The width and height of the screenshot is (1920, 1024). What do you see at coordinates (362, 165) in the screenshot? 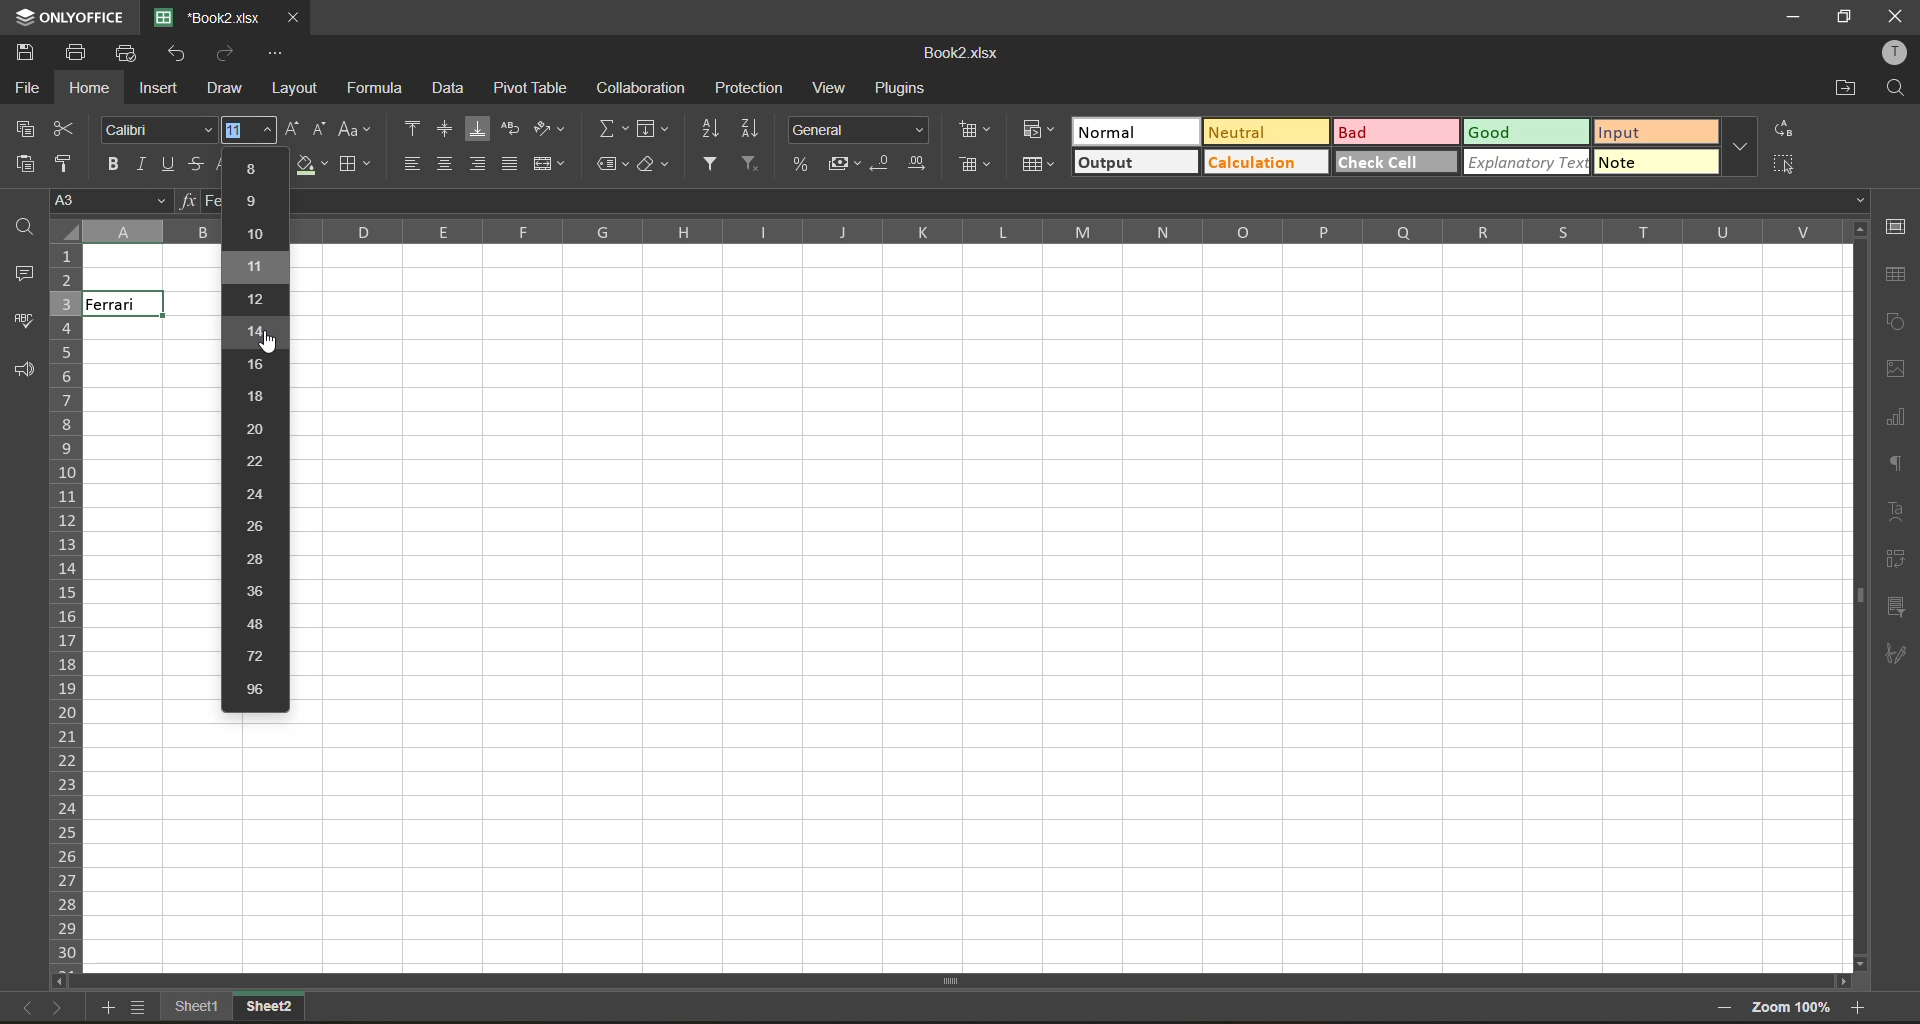
I see `borders` at bounding box center [362, 165].